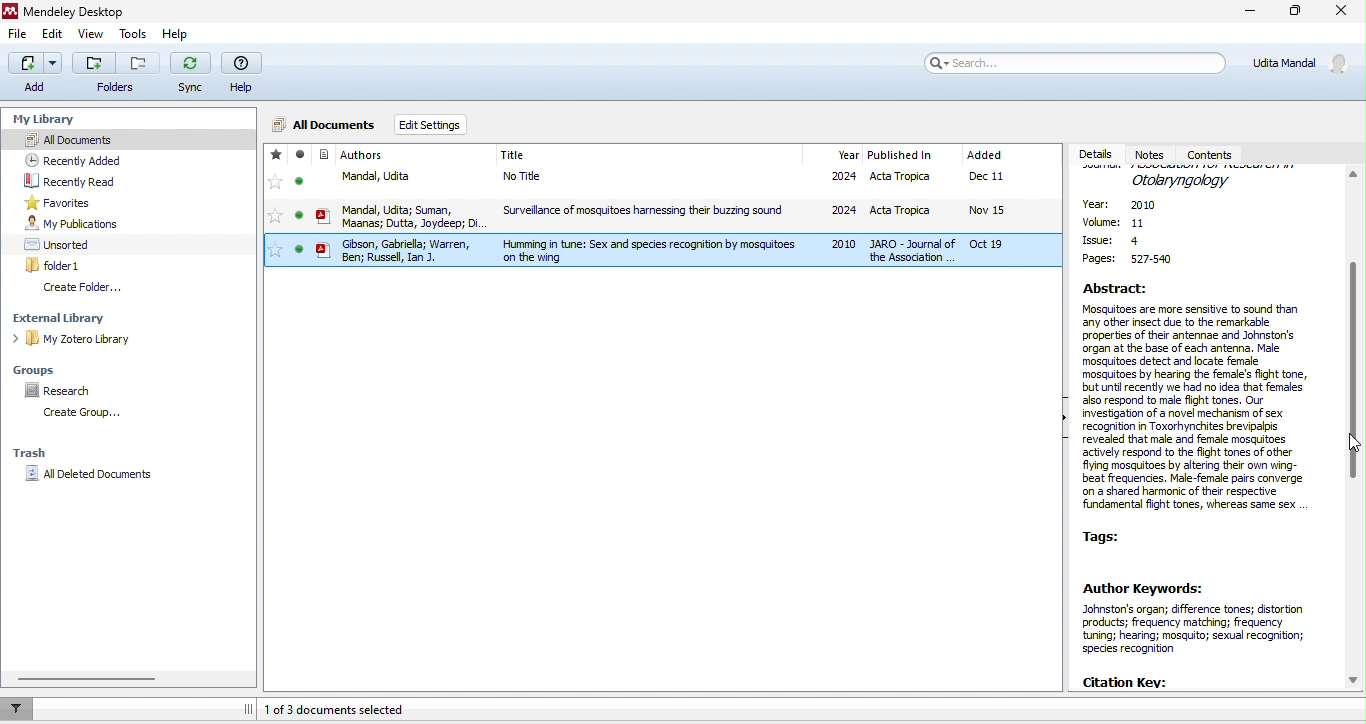 This screenshot has width=1366, height=724. Describe the element at coordinates (275, 186) in the screenshot. I see `favourites` at that location.